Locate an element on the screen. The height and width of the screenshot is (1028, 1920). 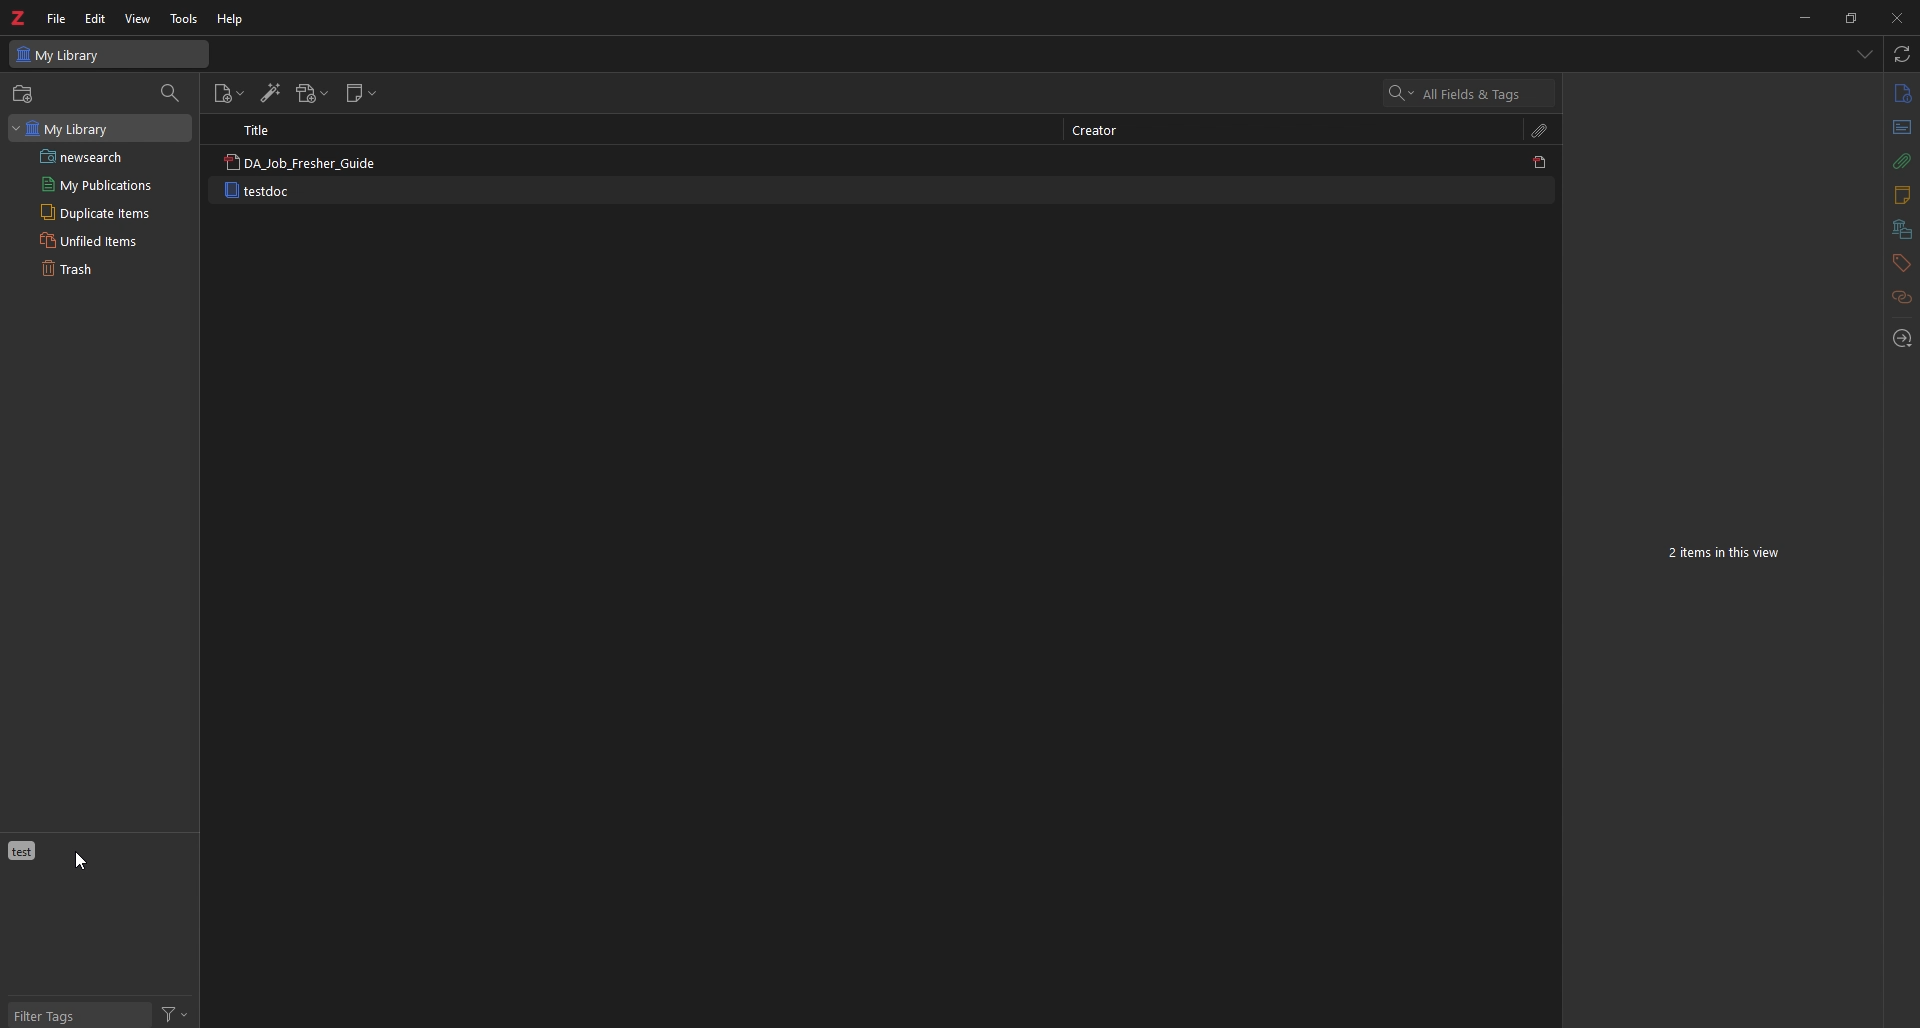
new collections is located at coordinates (24, 94).